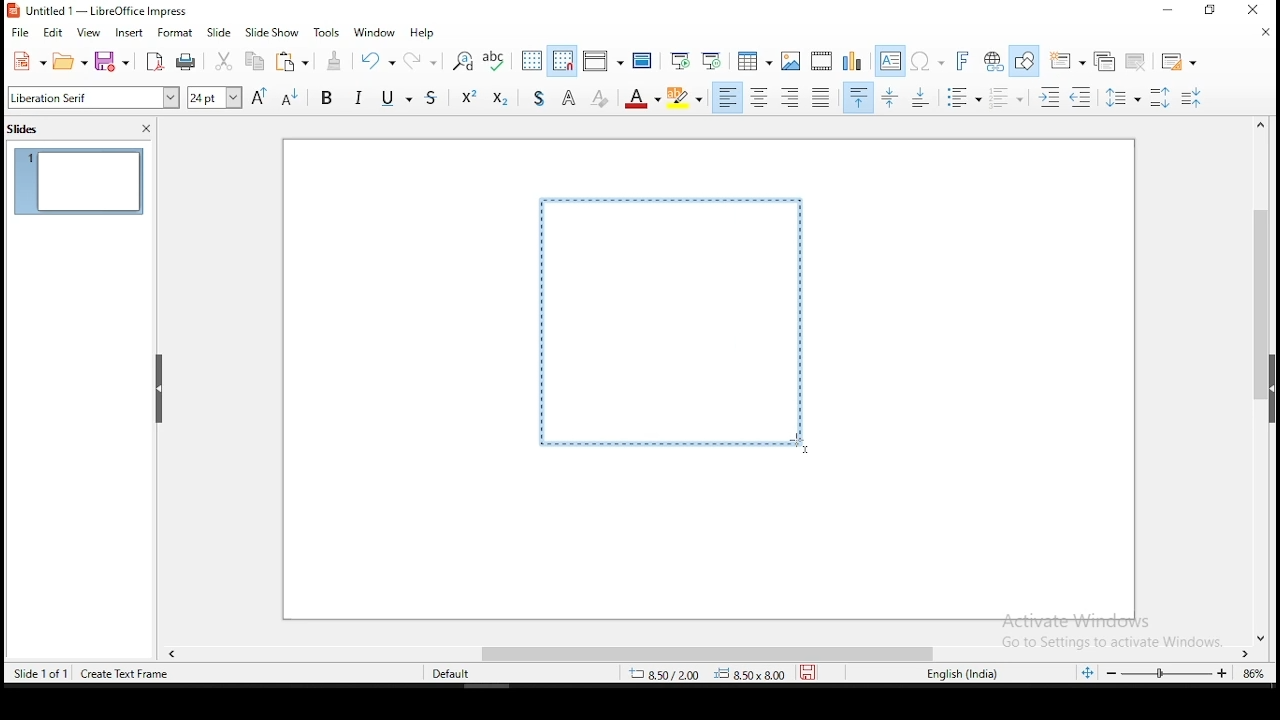  Describe the element at coordinates (387, 100) in the screenshot. I see `underline` at that location.